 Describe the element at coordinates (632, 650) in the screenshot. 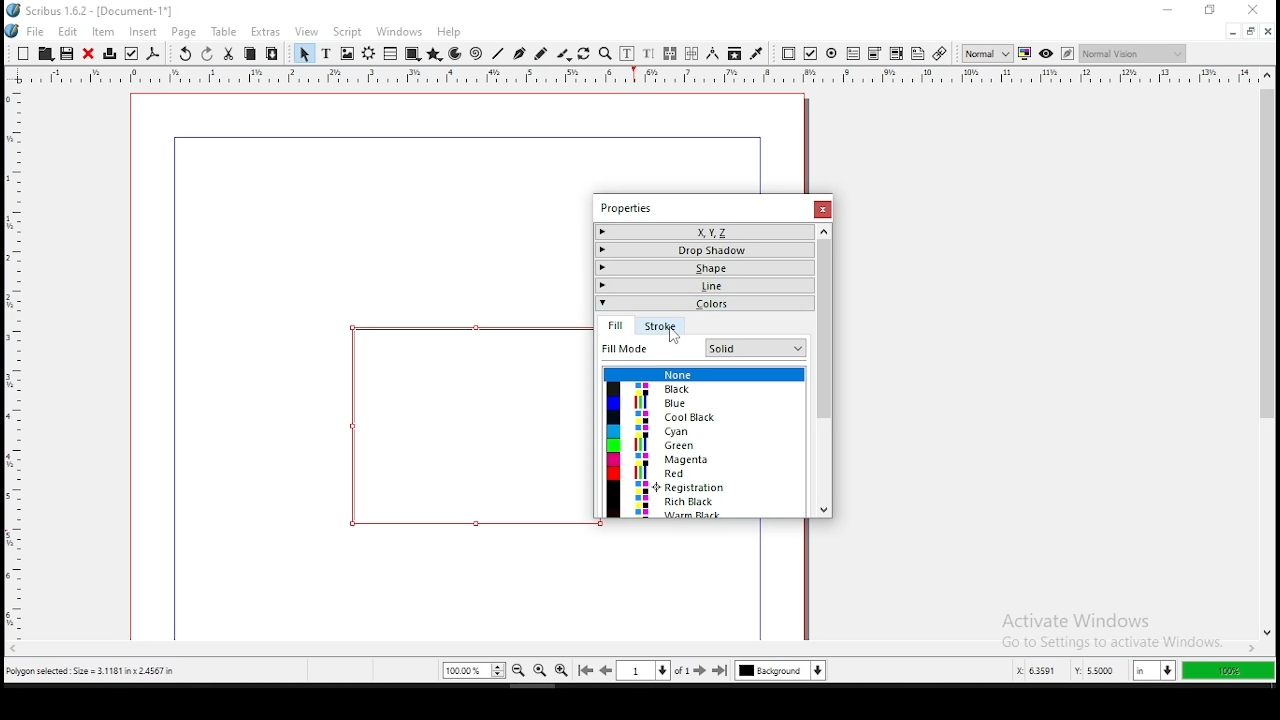

I see `scroll bar` at that location.